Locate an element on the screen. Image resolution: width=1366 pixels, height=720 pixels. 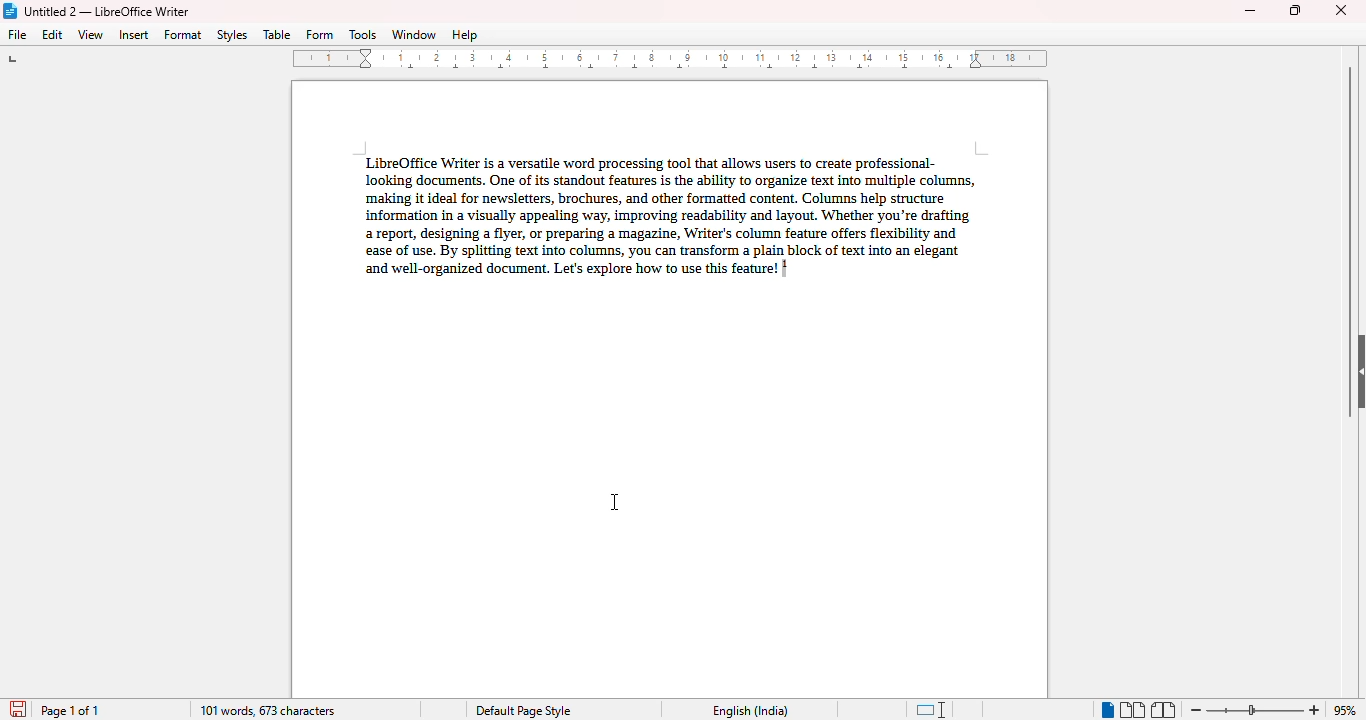
book view is located at coordinates (1162, 709).